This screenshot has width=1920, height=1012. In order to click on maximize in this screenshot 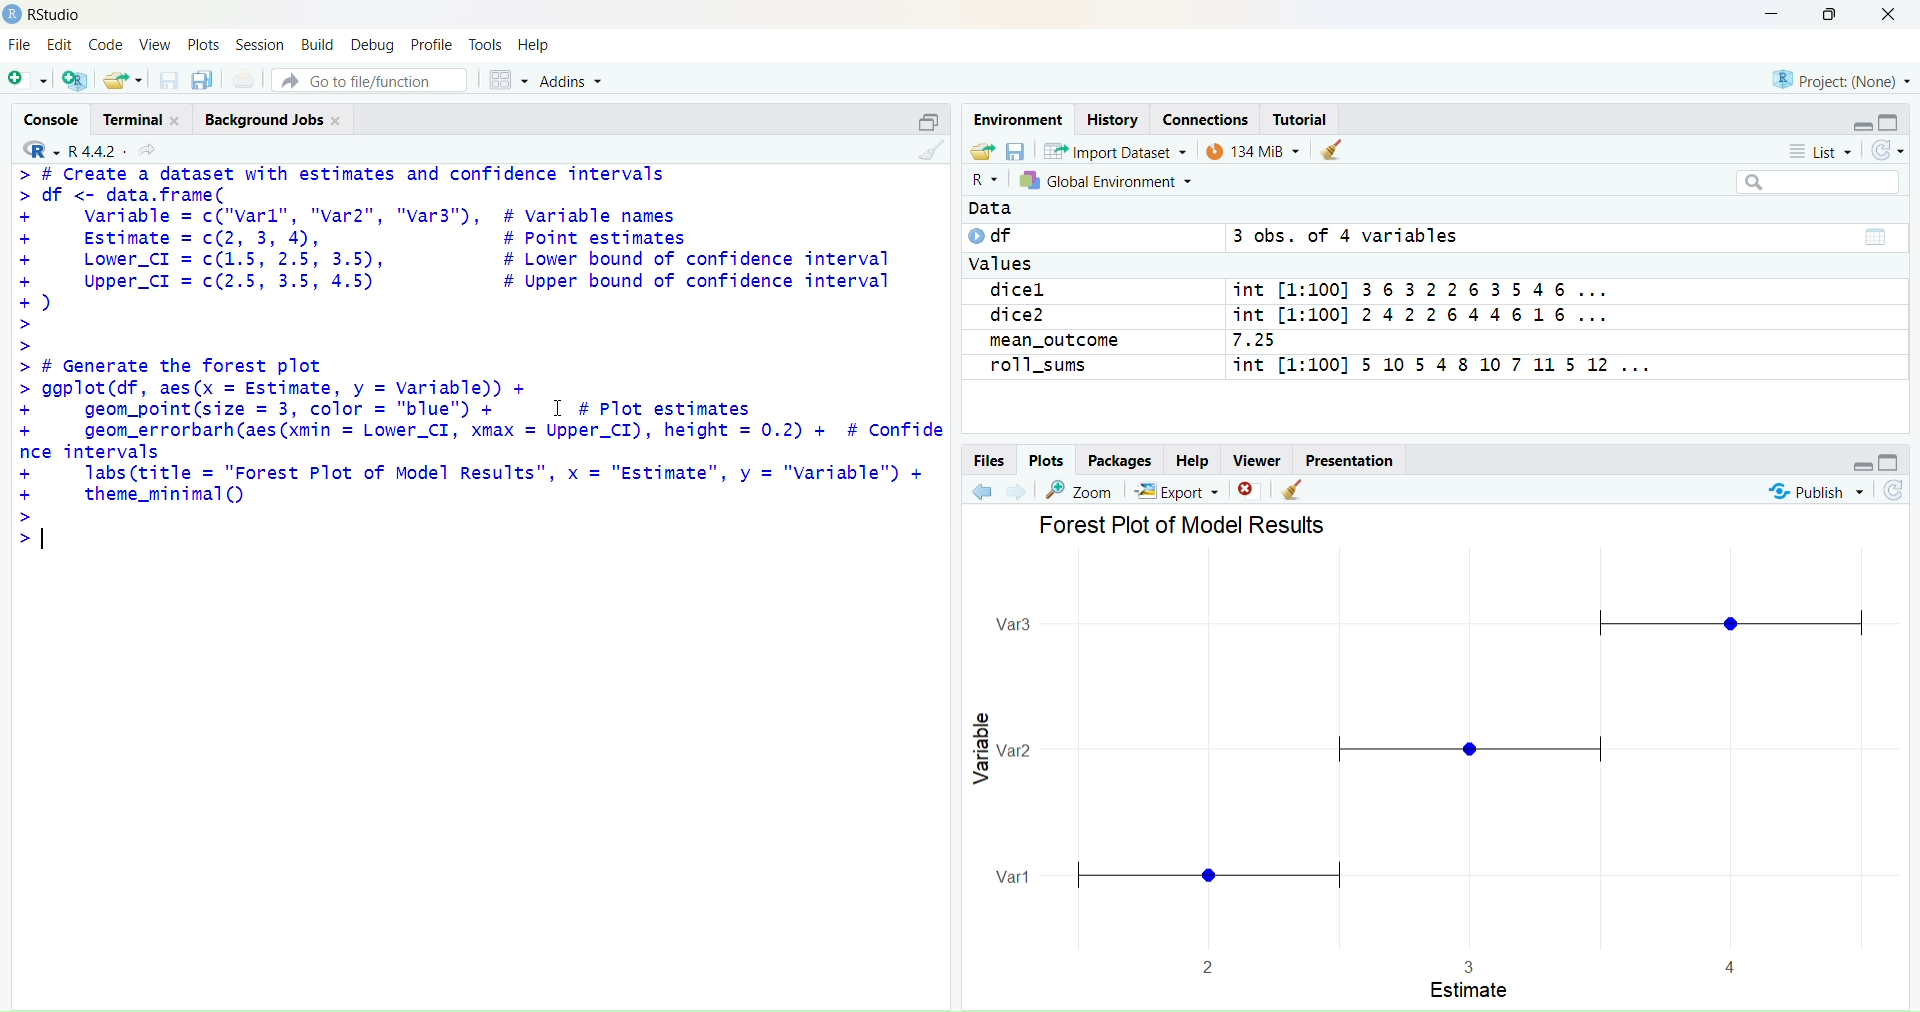, I will do `click(1886, 123)`.